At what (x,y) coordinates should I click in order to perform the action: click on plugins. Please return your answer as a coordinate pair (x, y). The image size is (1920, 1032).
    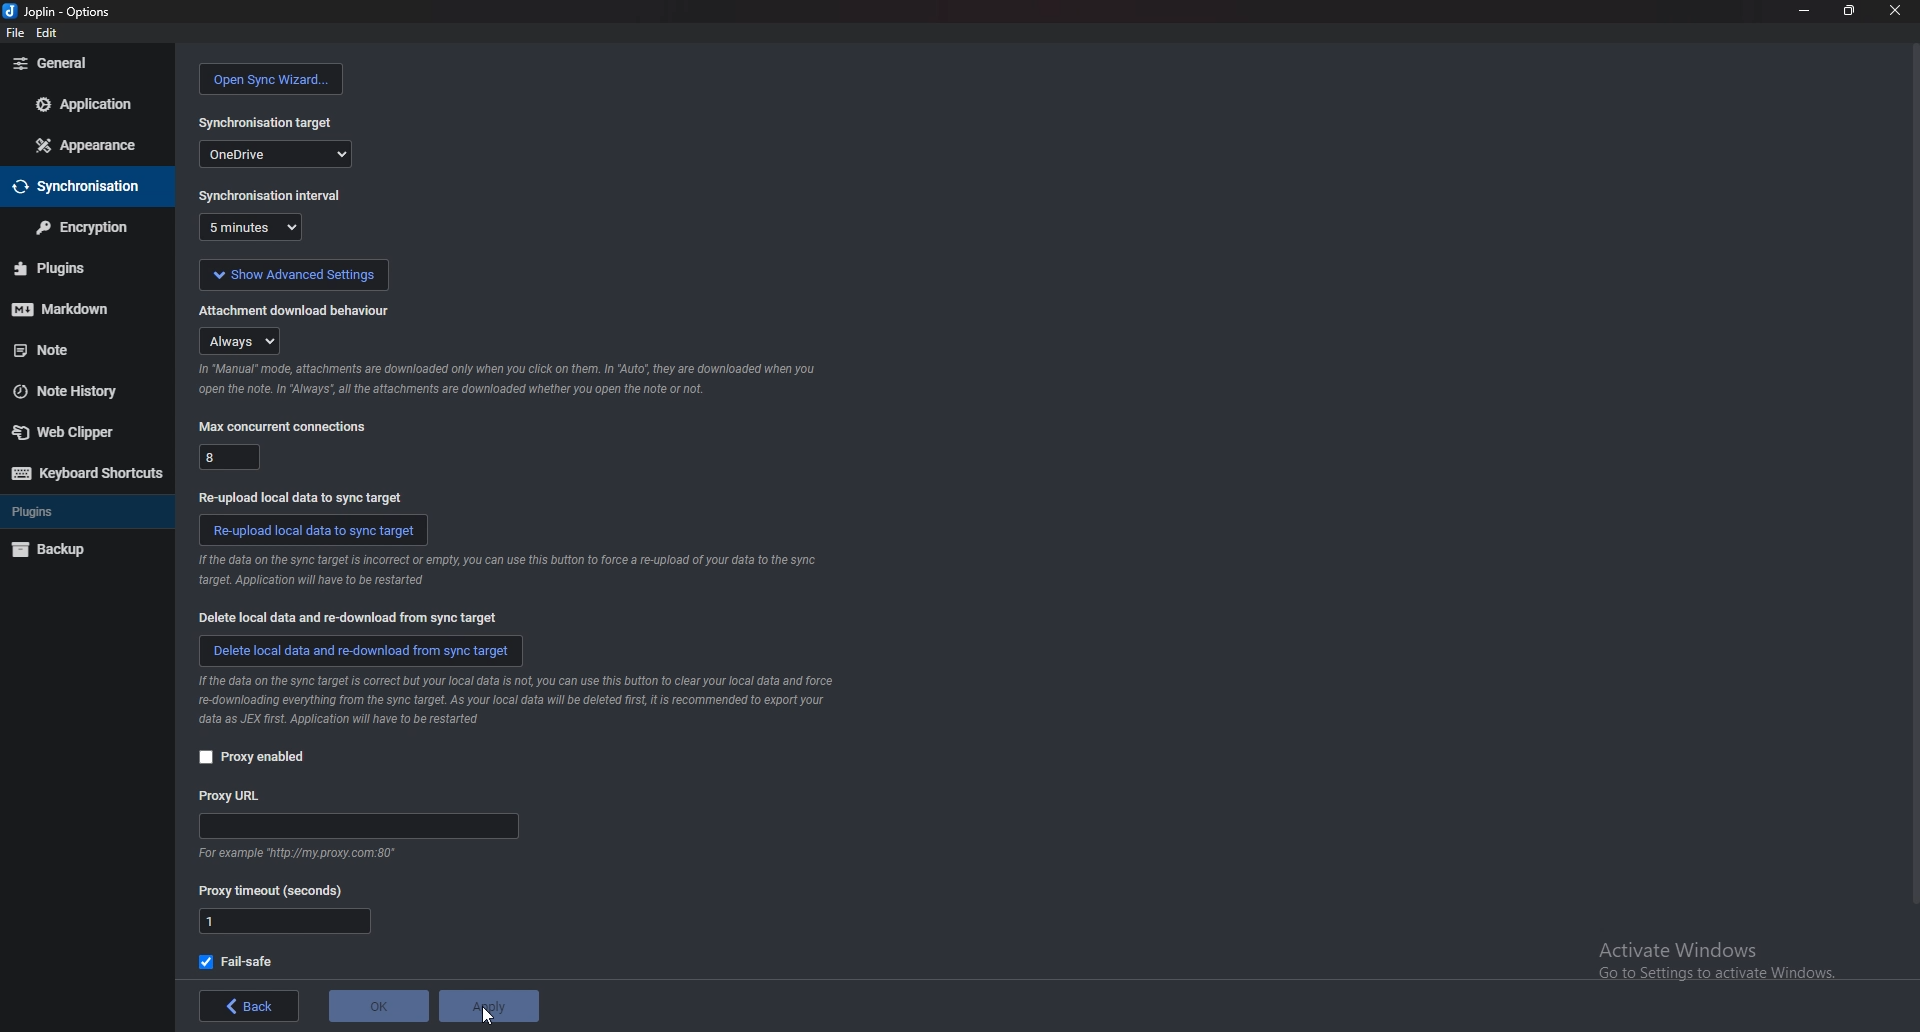
    Looking at the image, I should click on (76, 271).